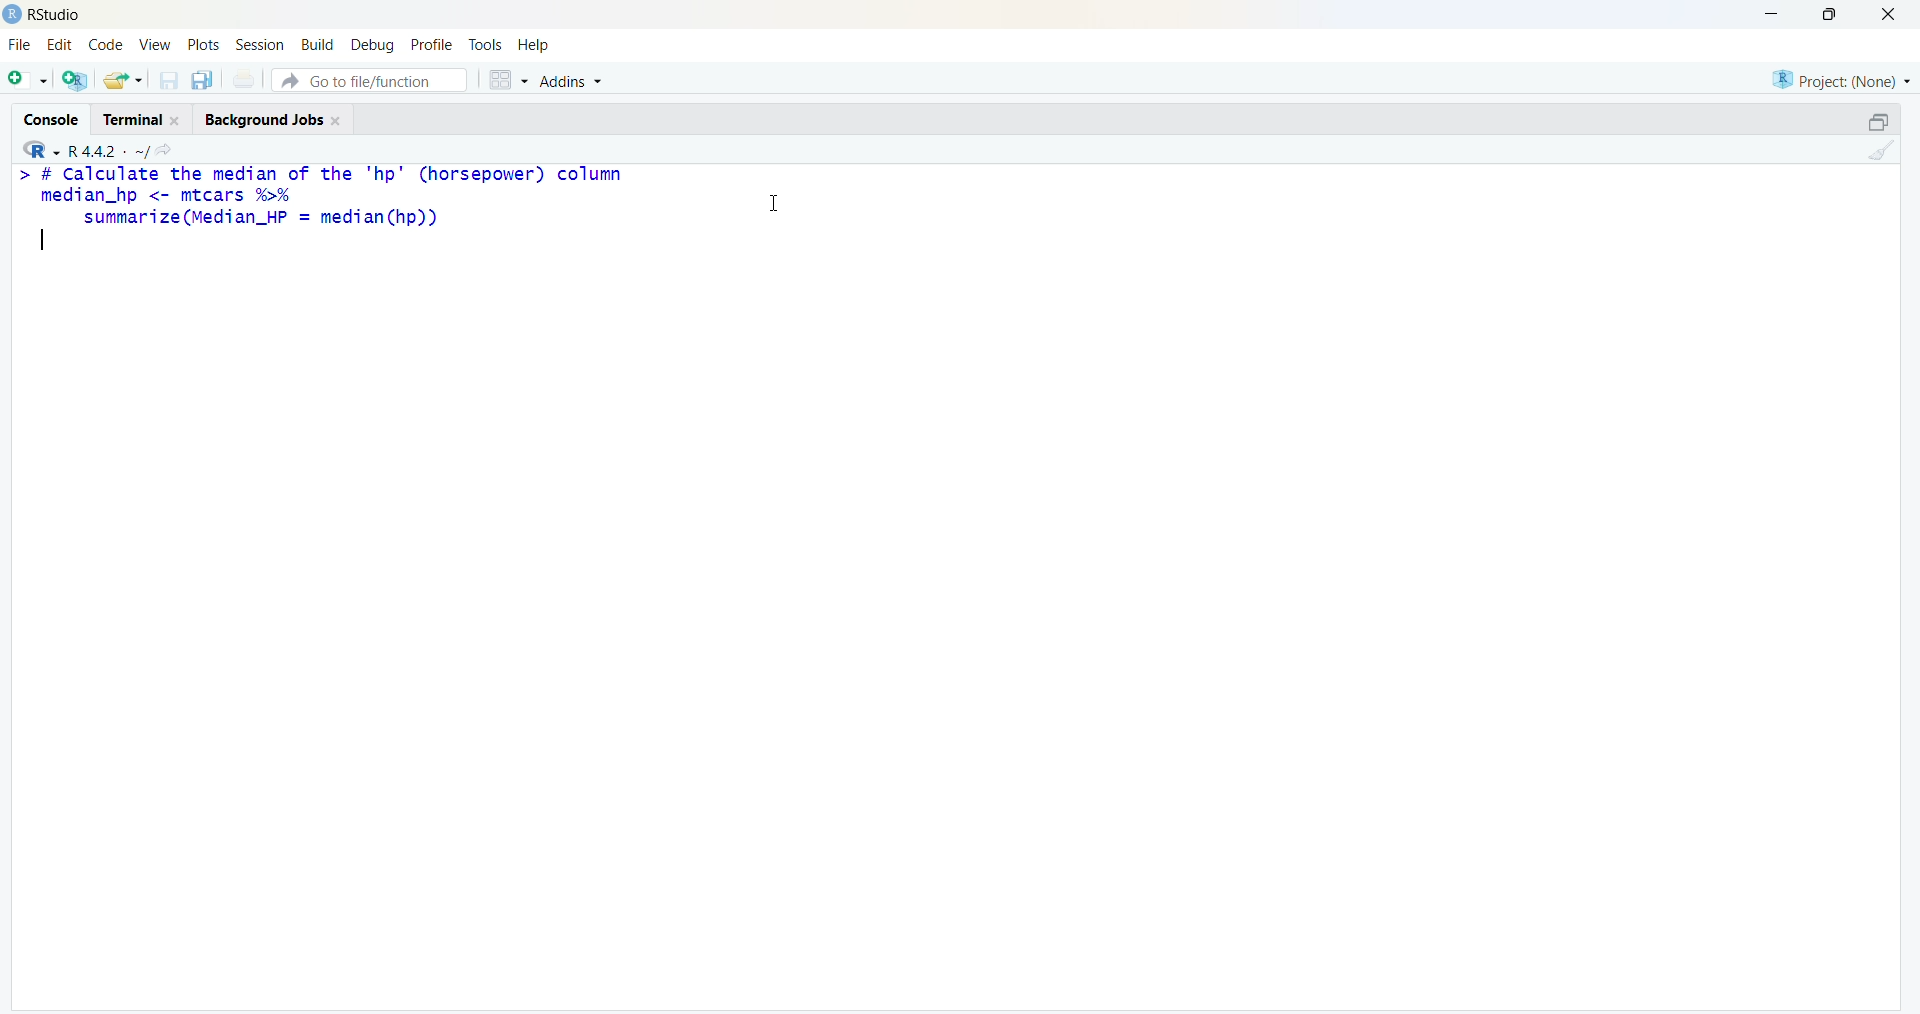 This screenshot has width=1920, height=1014. What do you see at coordinates (58, 15) in the screenshot?
I see `RStudio` at bounding box center [58, 15].